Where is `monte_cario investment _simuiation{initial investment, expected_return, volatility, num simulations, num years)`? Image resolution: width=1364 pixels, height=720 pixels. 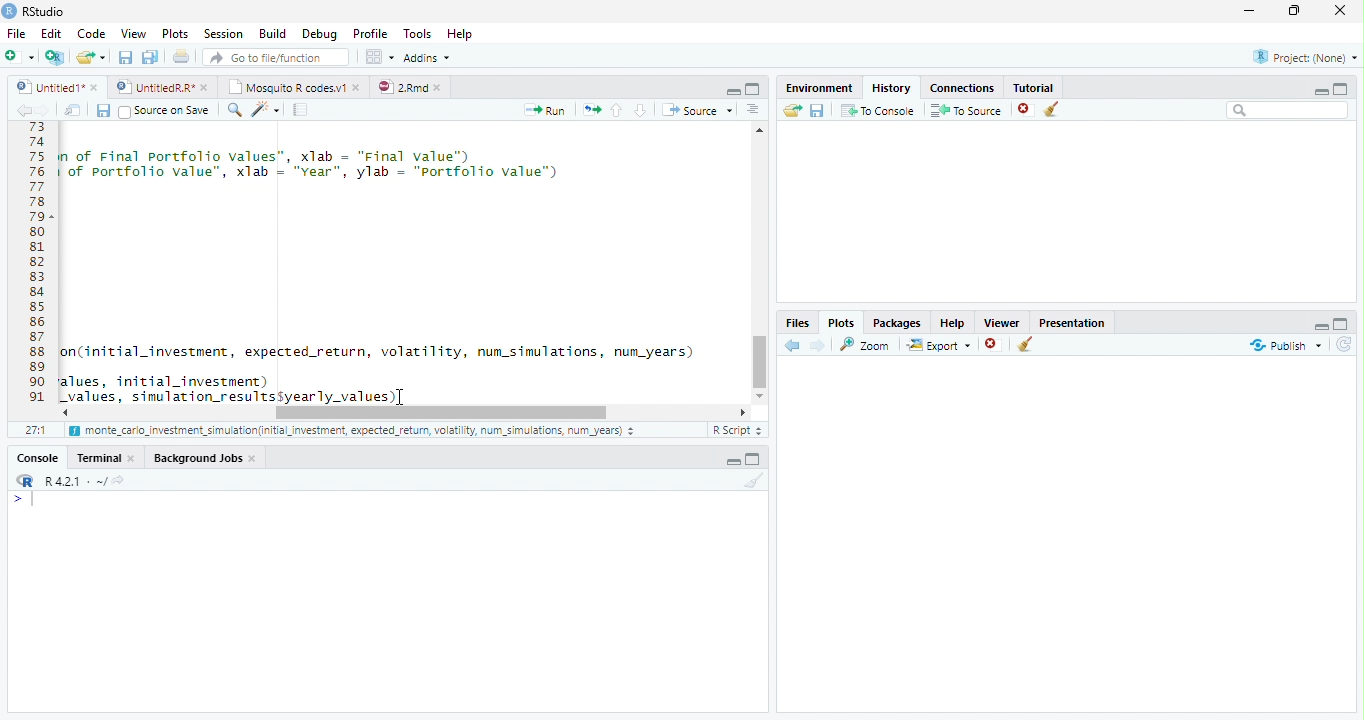 monte_cario investment _simuiation{initial investment, expected_return, volatility, num simulations, num years) is located at coordinates (354, 432).